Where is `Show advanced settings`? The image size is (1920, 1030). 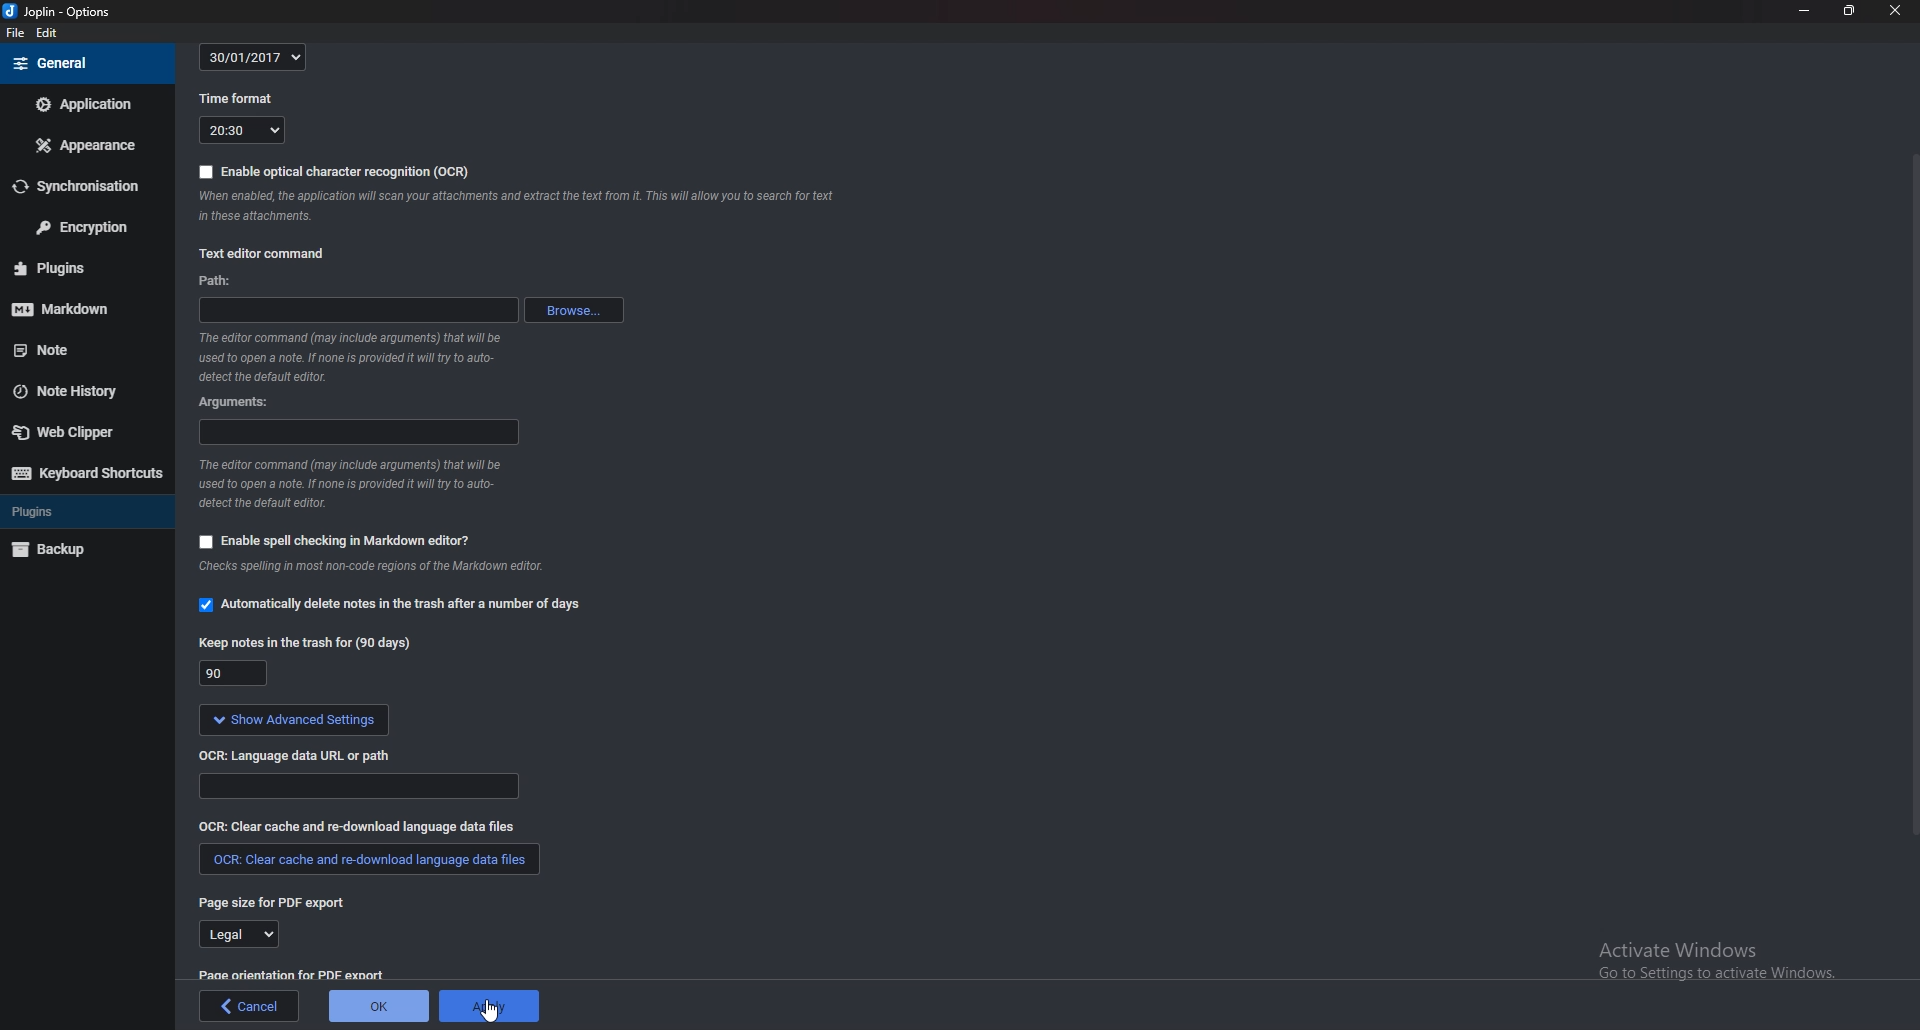 Show advanced settings is located at coordinates (294, 722).